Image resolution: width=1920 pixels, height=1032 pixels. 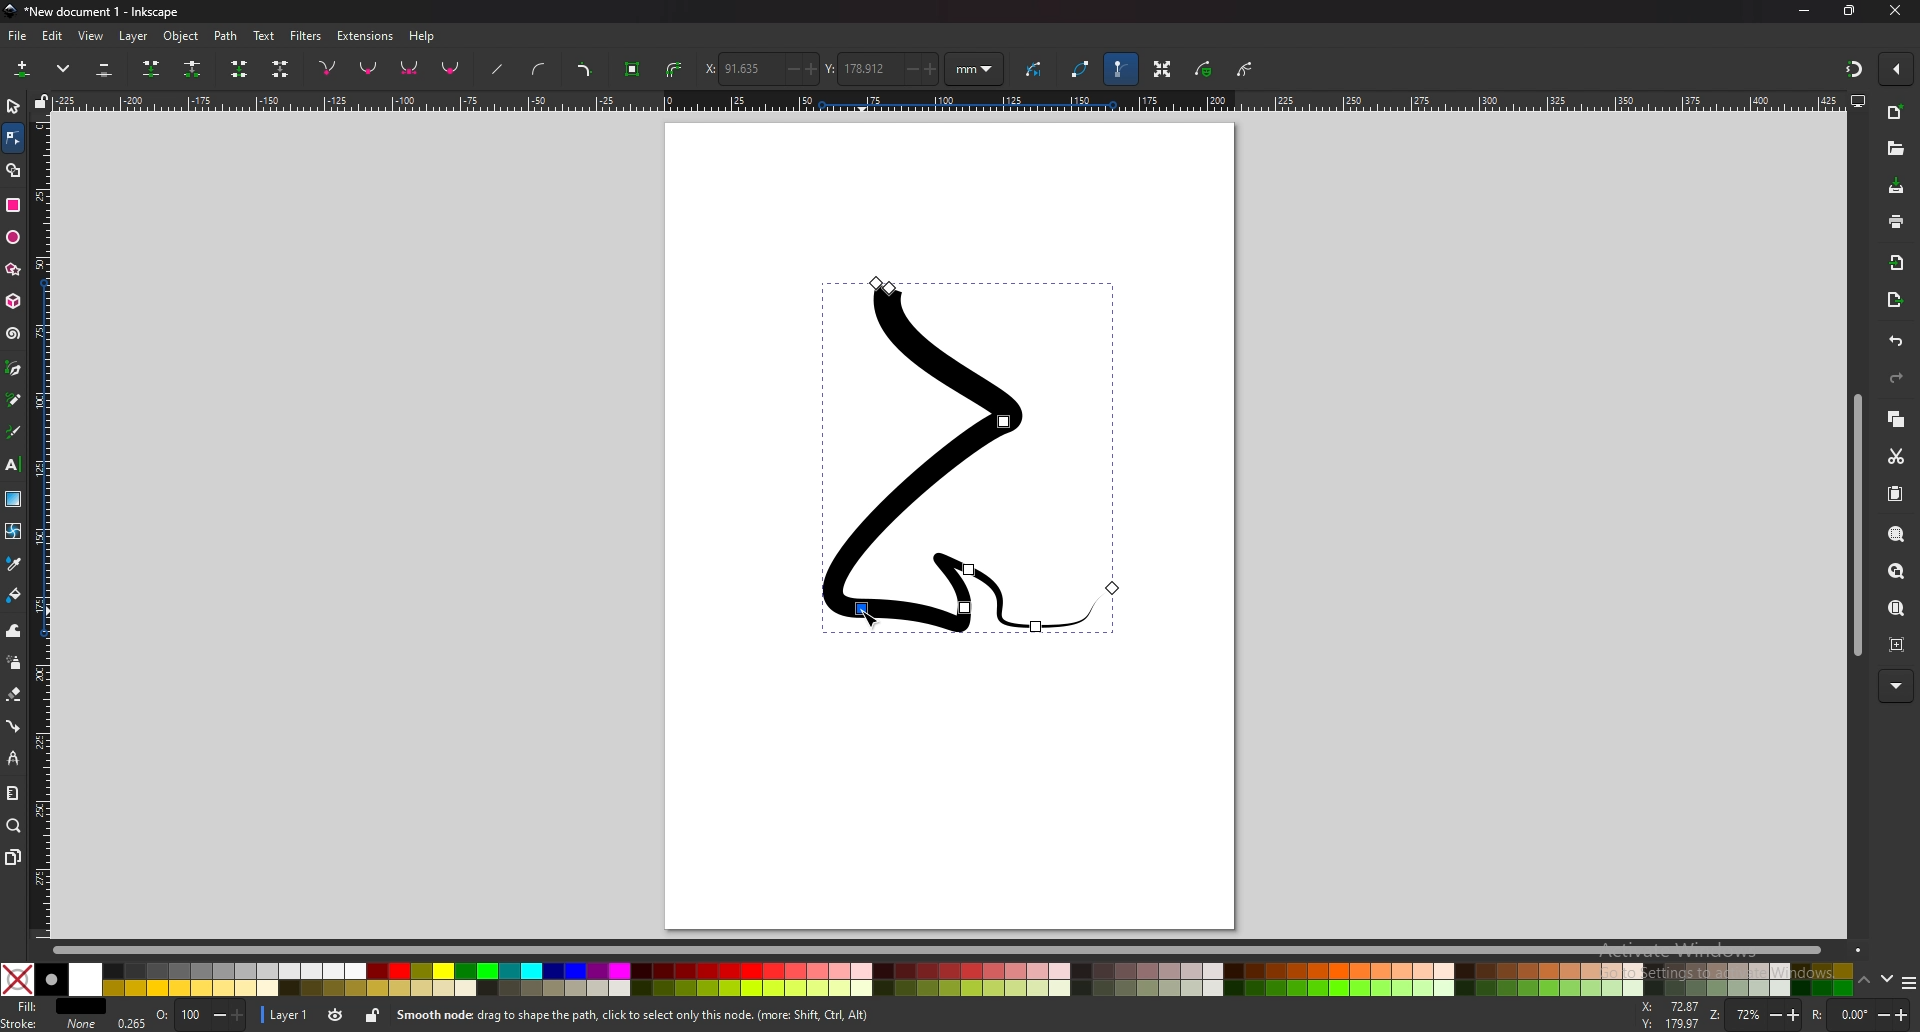 I want to click on stroke, so click(x=49, y=1024).